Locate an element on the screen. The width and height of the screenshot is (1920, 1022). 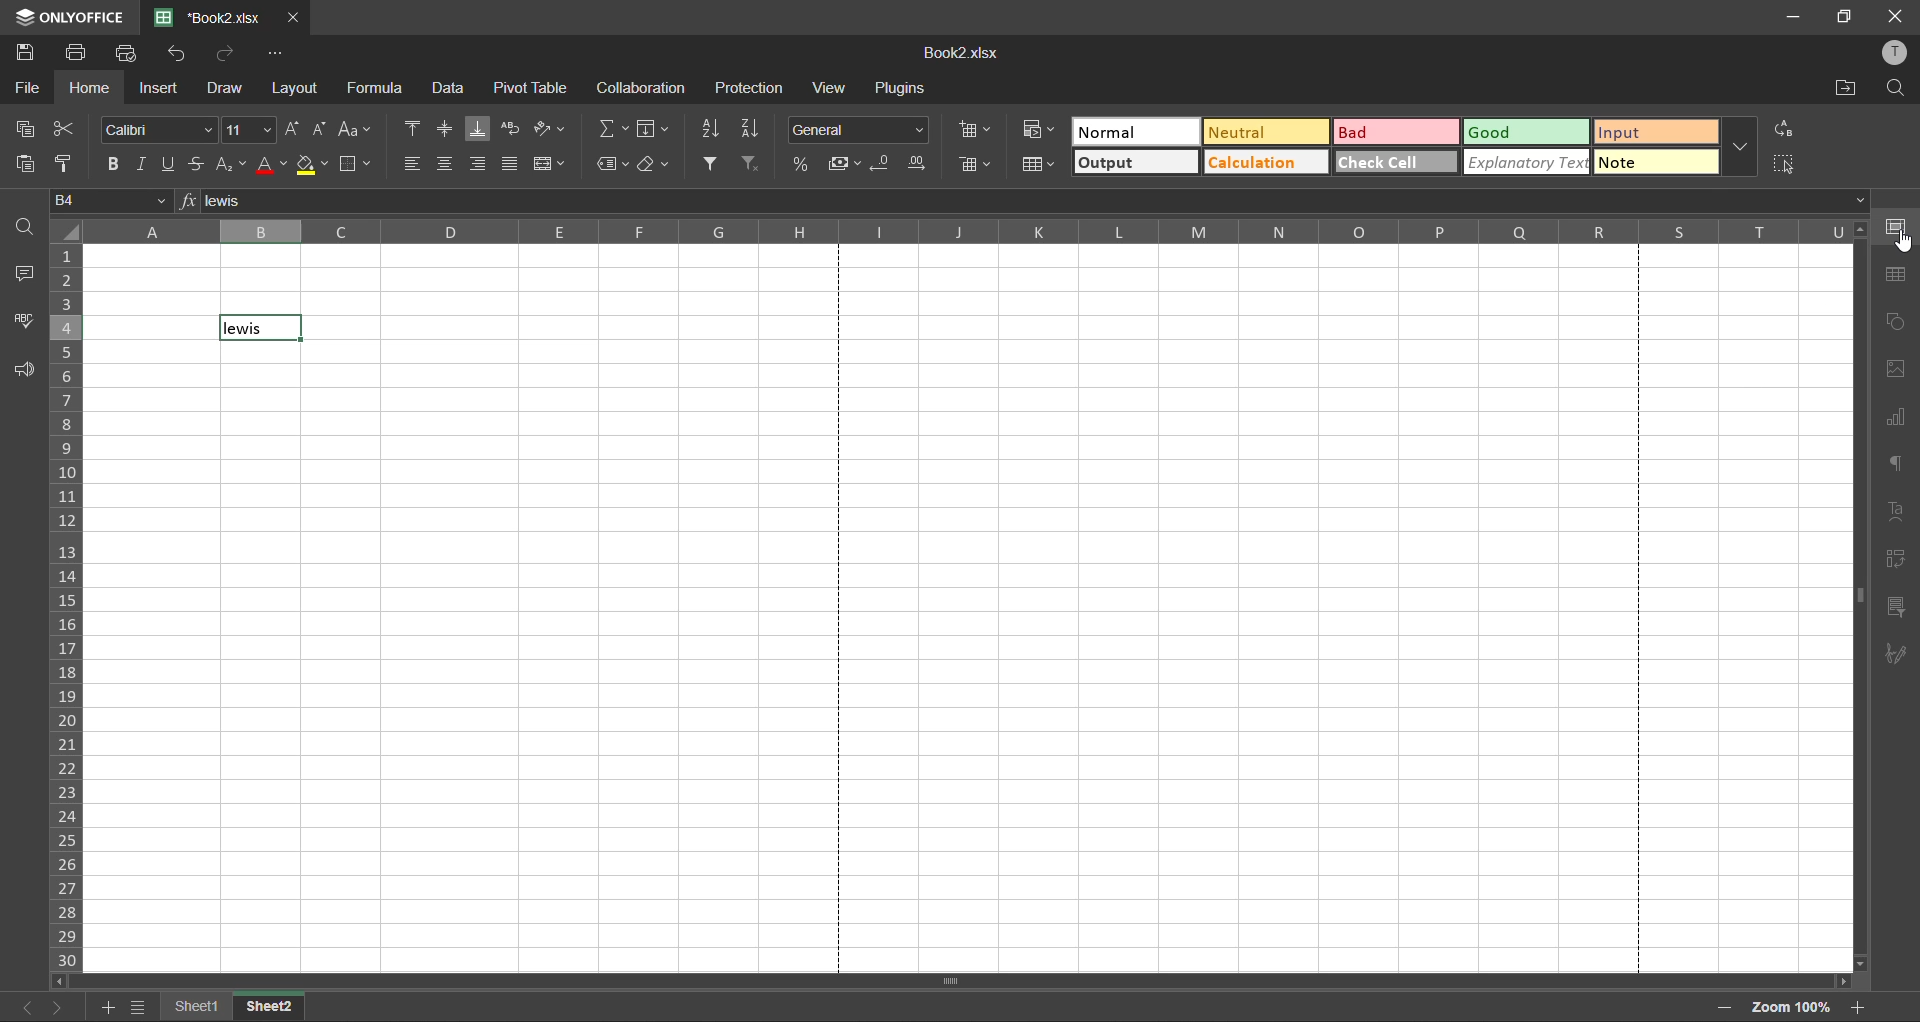
clear is located at coordinates (655, 163).